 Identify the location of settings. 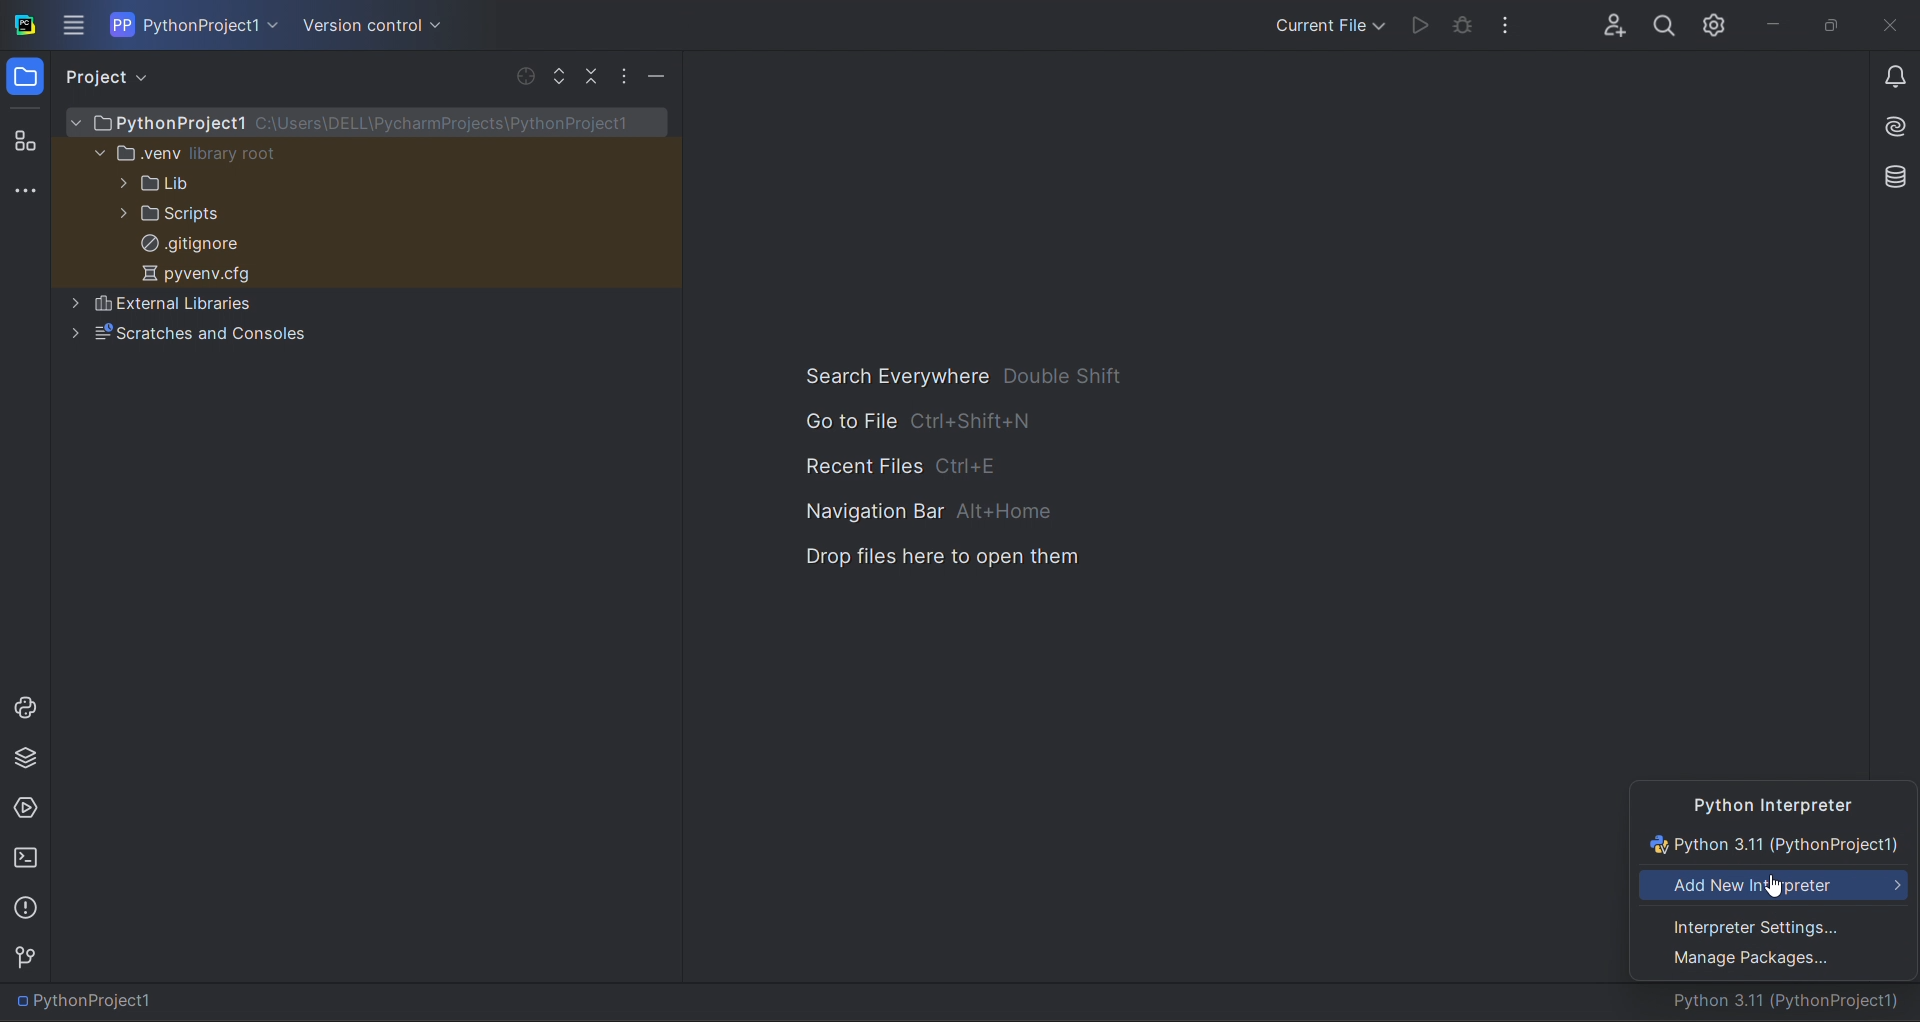
(1774, 926).